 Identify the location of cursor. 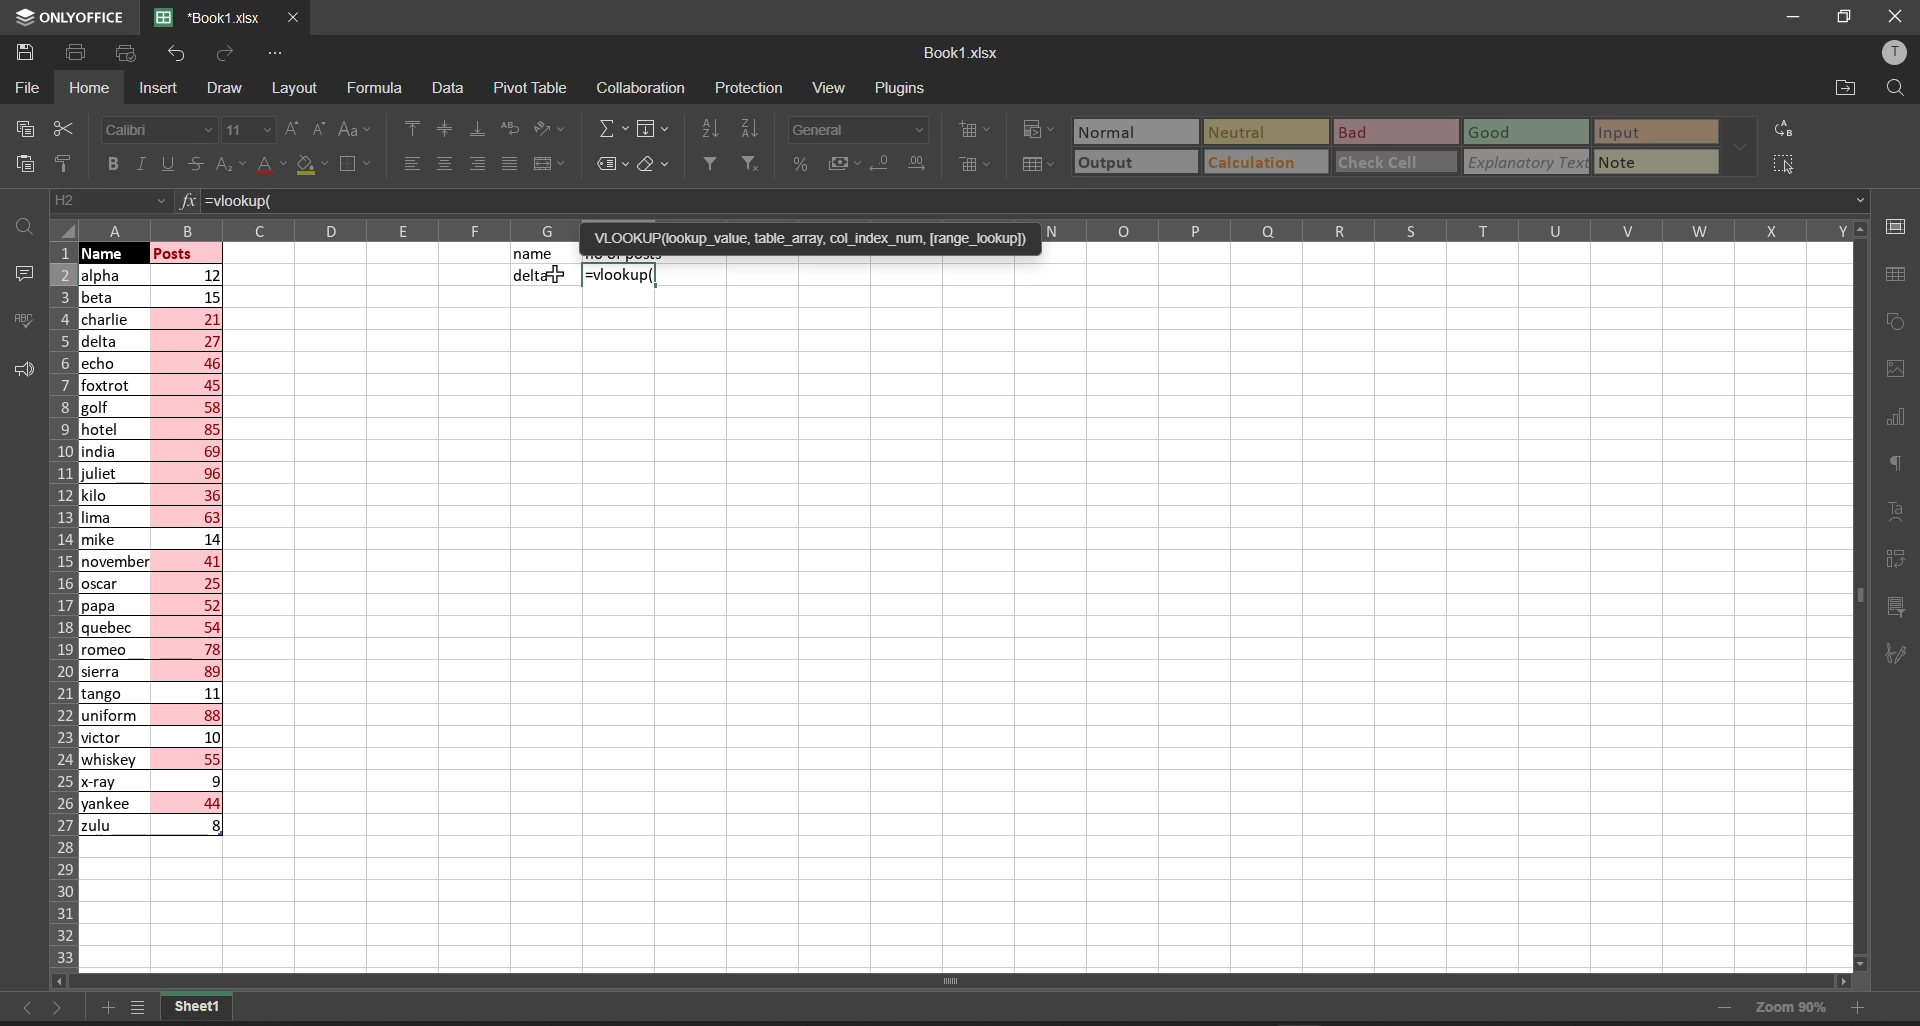
(556, 276).